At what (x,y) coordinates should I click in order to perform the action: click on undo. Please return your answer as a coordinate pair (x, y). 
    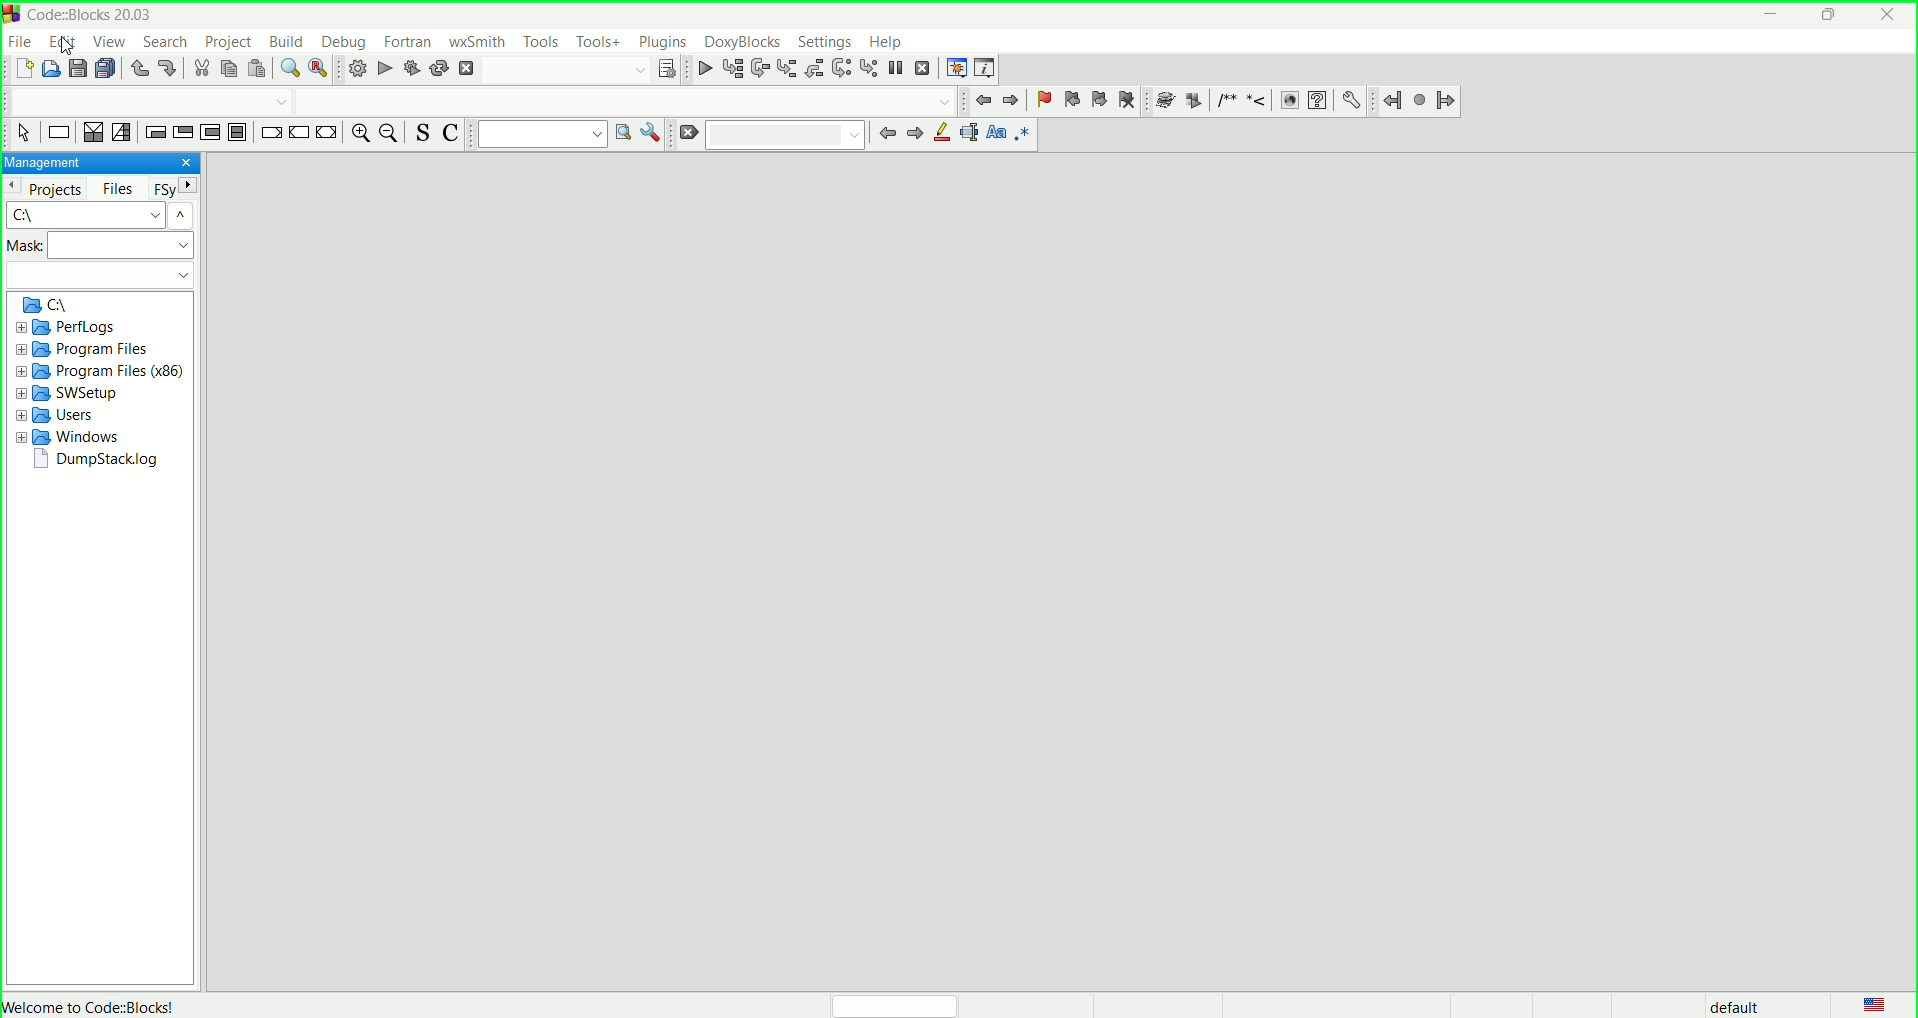
    Looking at the image, I should click on (137, 71).